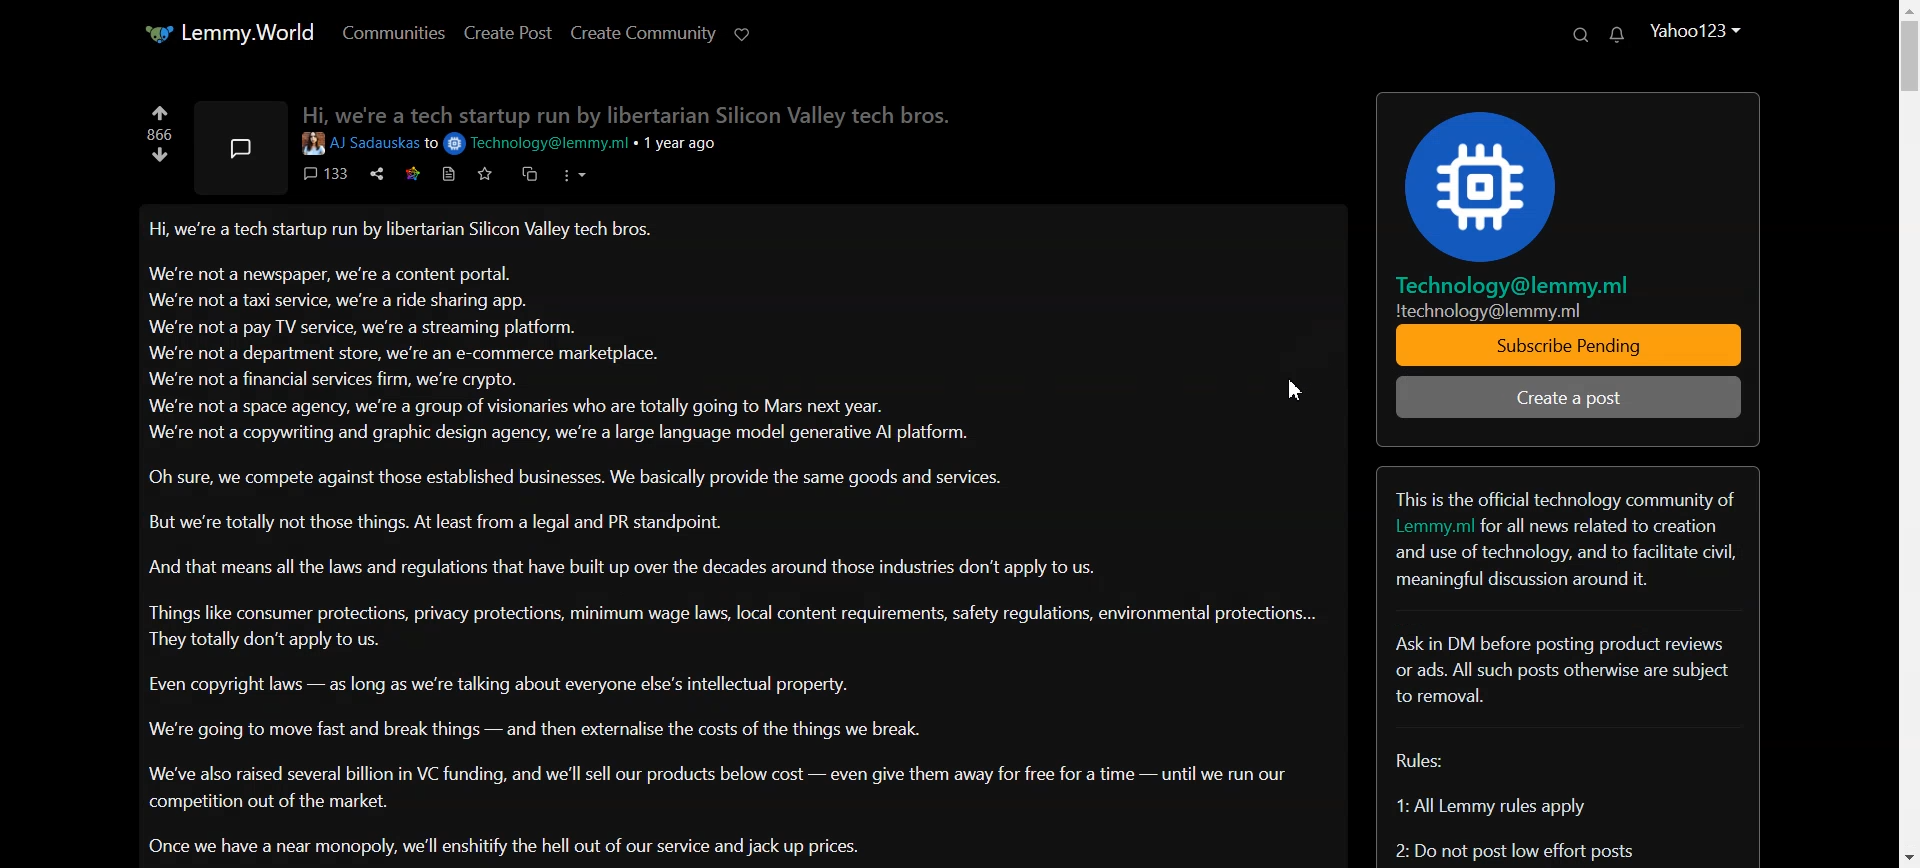 This screenshot has width=1920, height=868. Describe the element at coordinates (1519, 286) in the screenshot. I see `Technology@lemmy.ml` at that location.